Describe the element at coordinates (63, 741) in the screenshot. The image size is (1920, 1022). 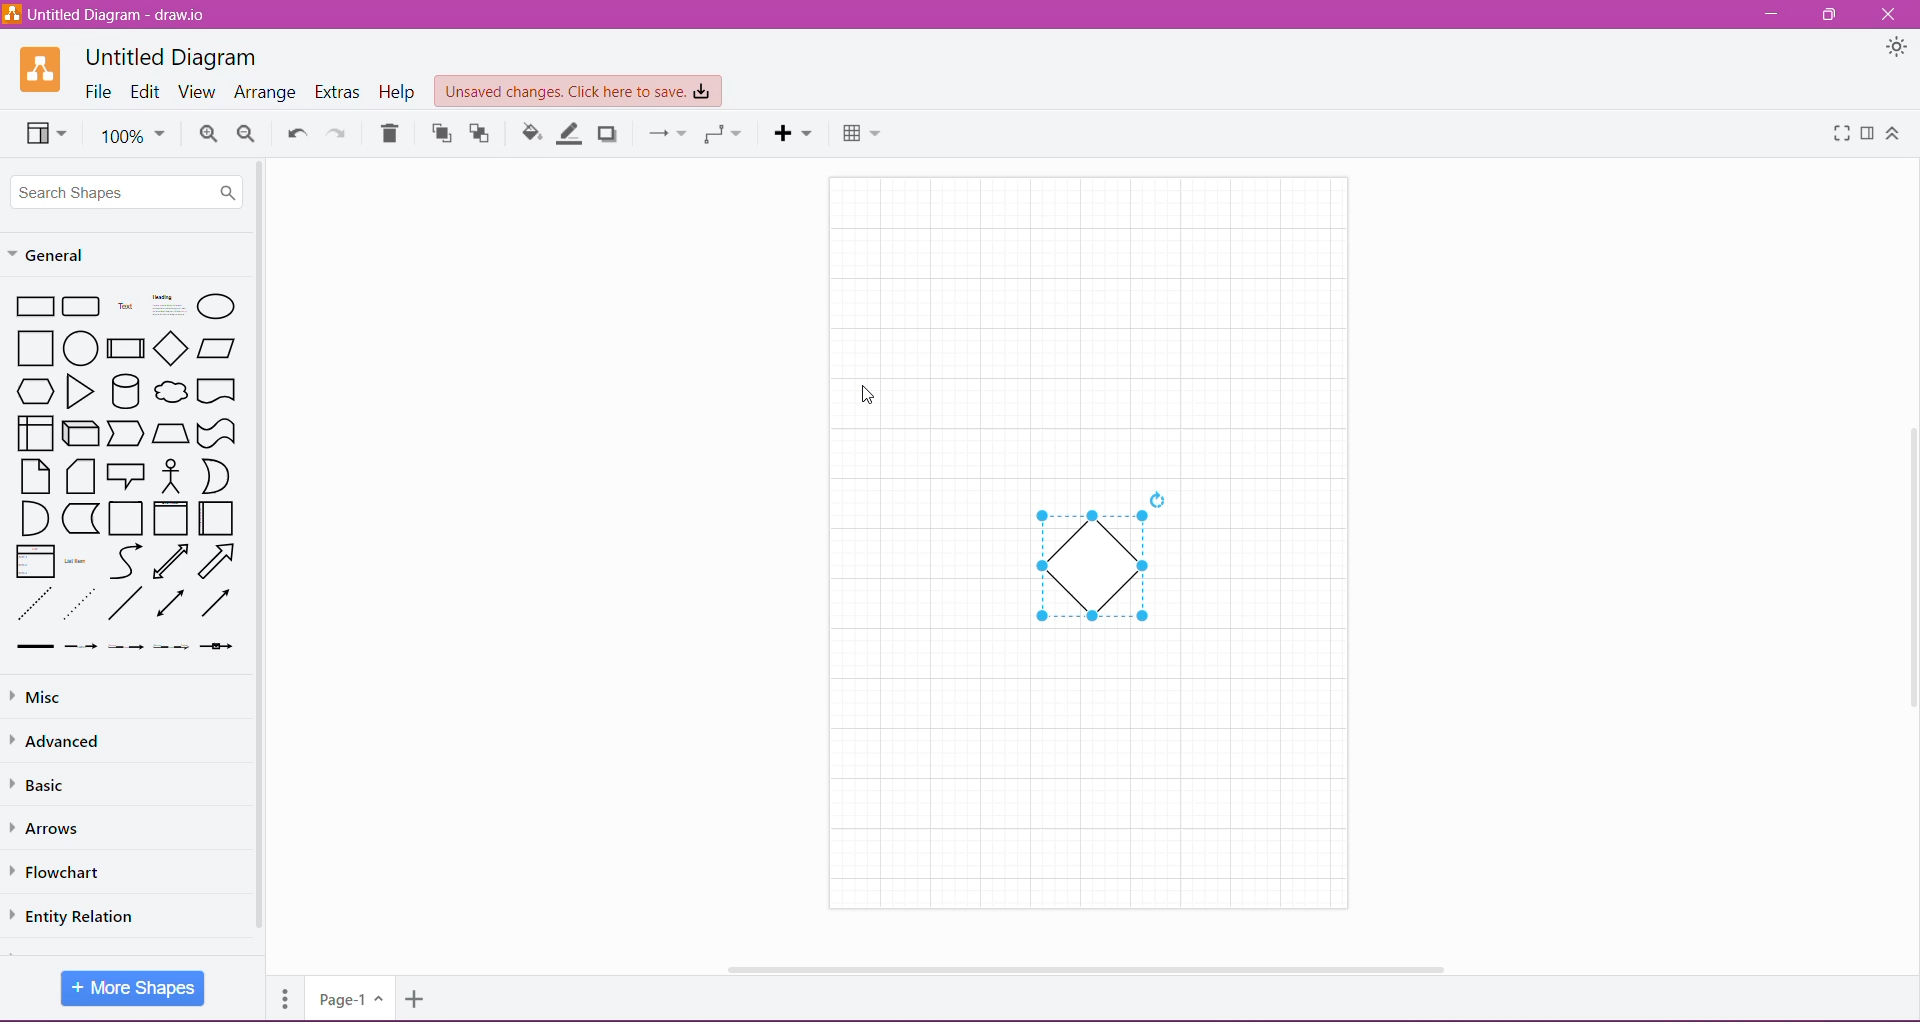
I see `Advanced` at that location.